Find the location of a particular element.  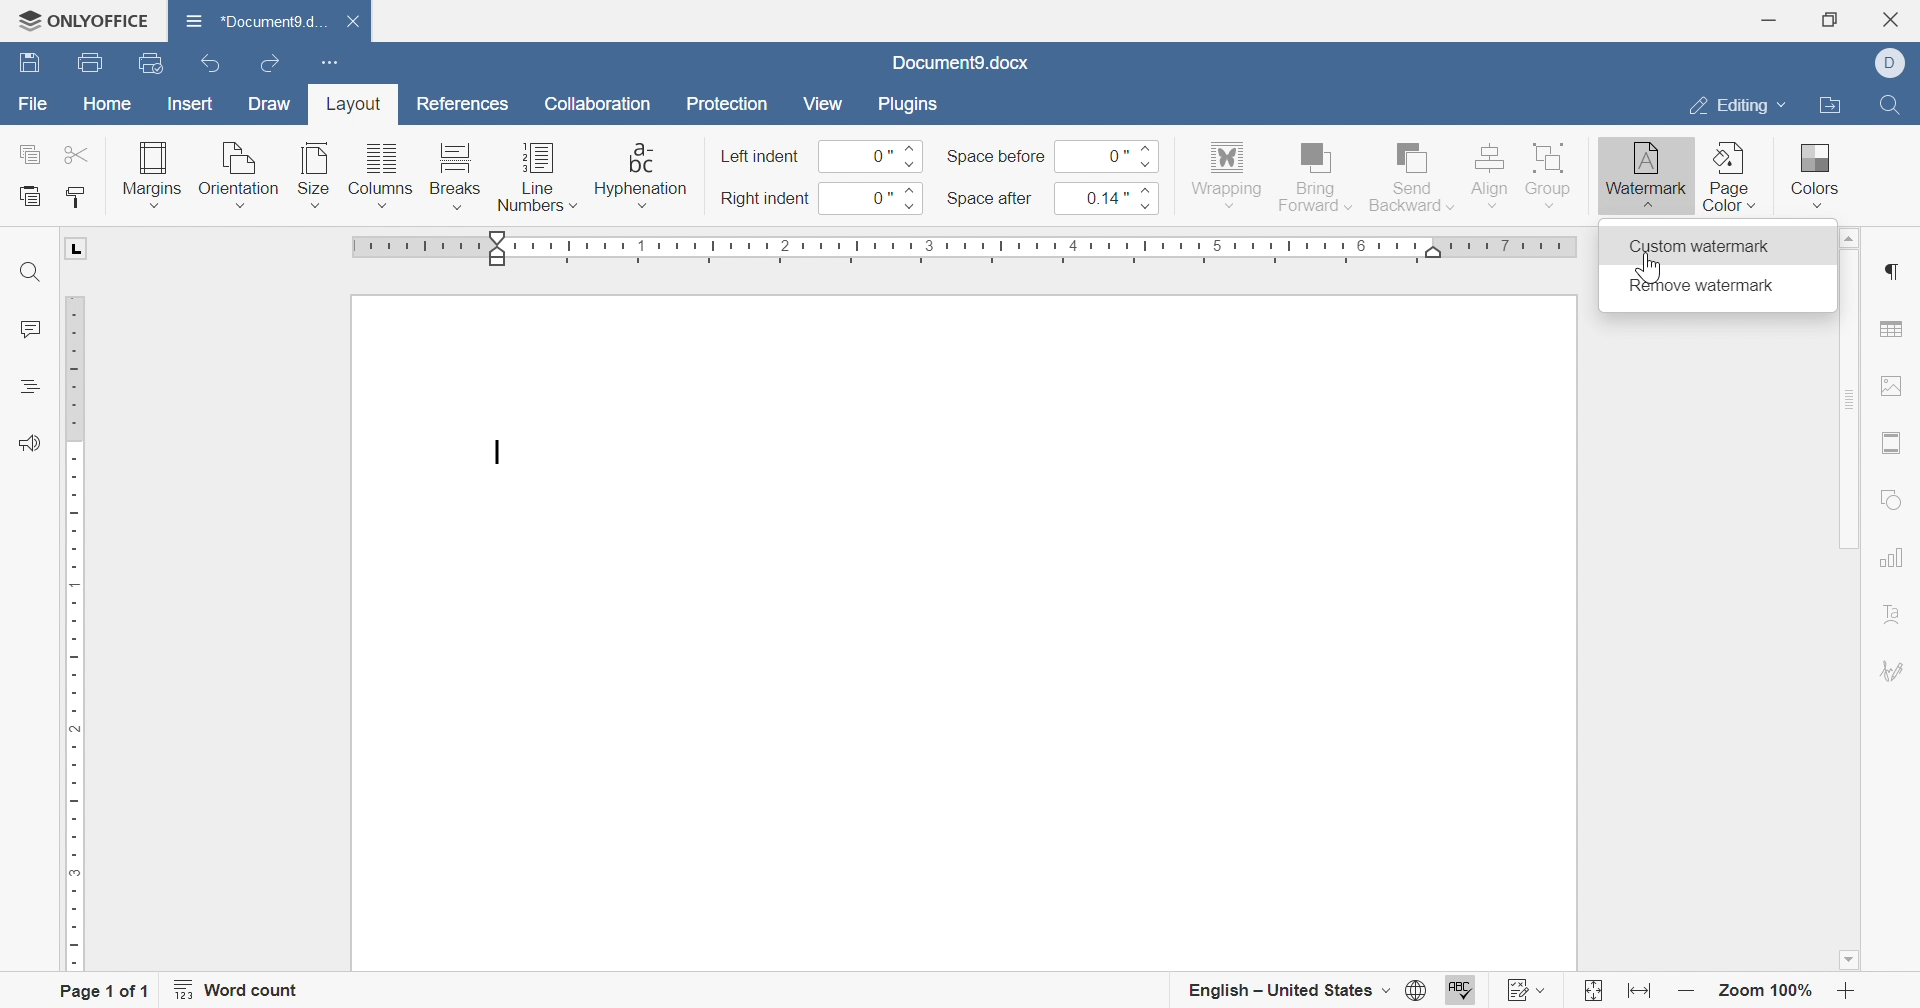

wrapping is located at coordinates (1225, 176).